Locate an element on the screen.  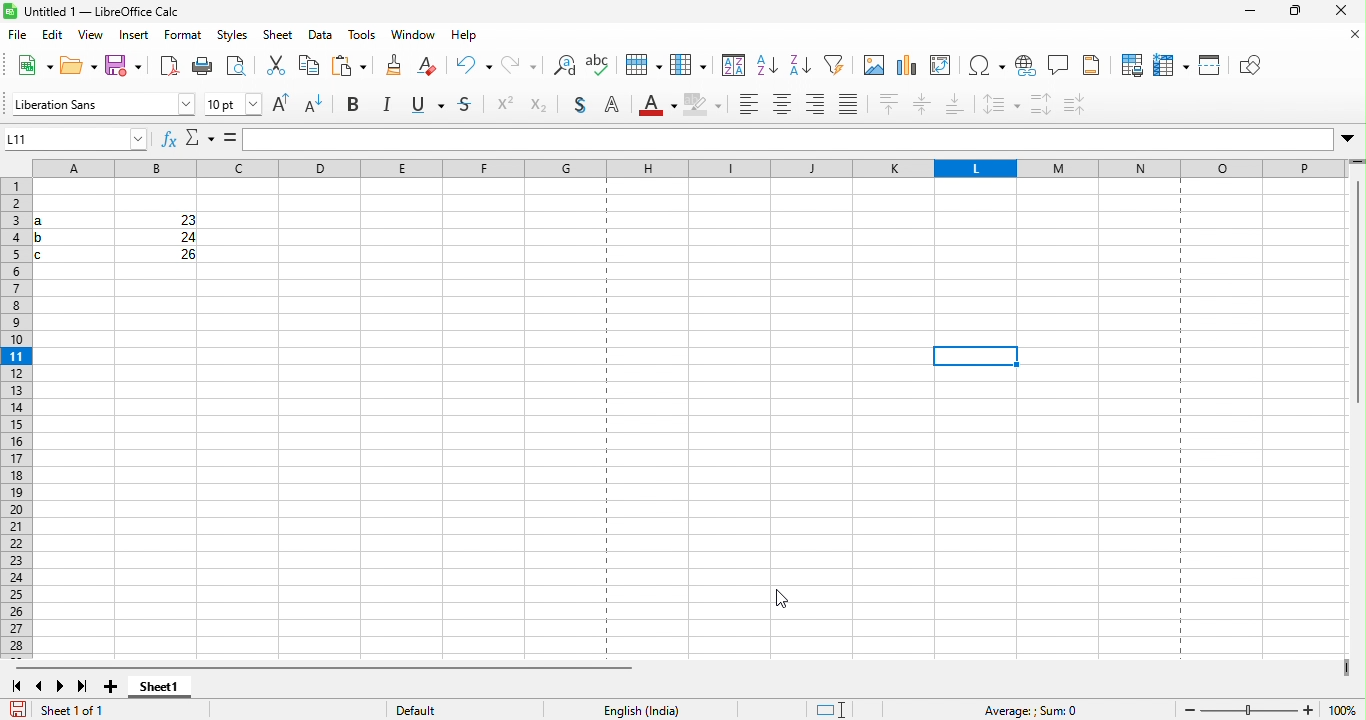
sheet 1 is located at coordinates (167, 690).